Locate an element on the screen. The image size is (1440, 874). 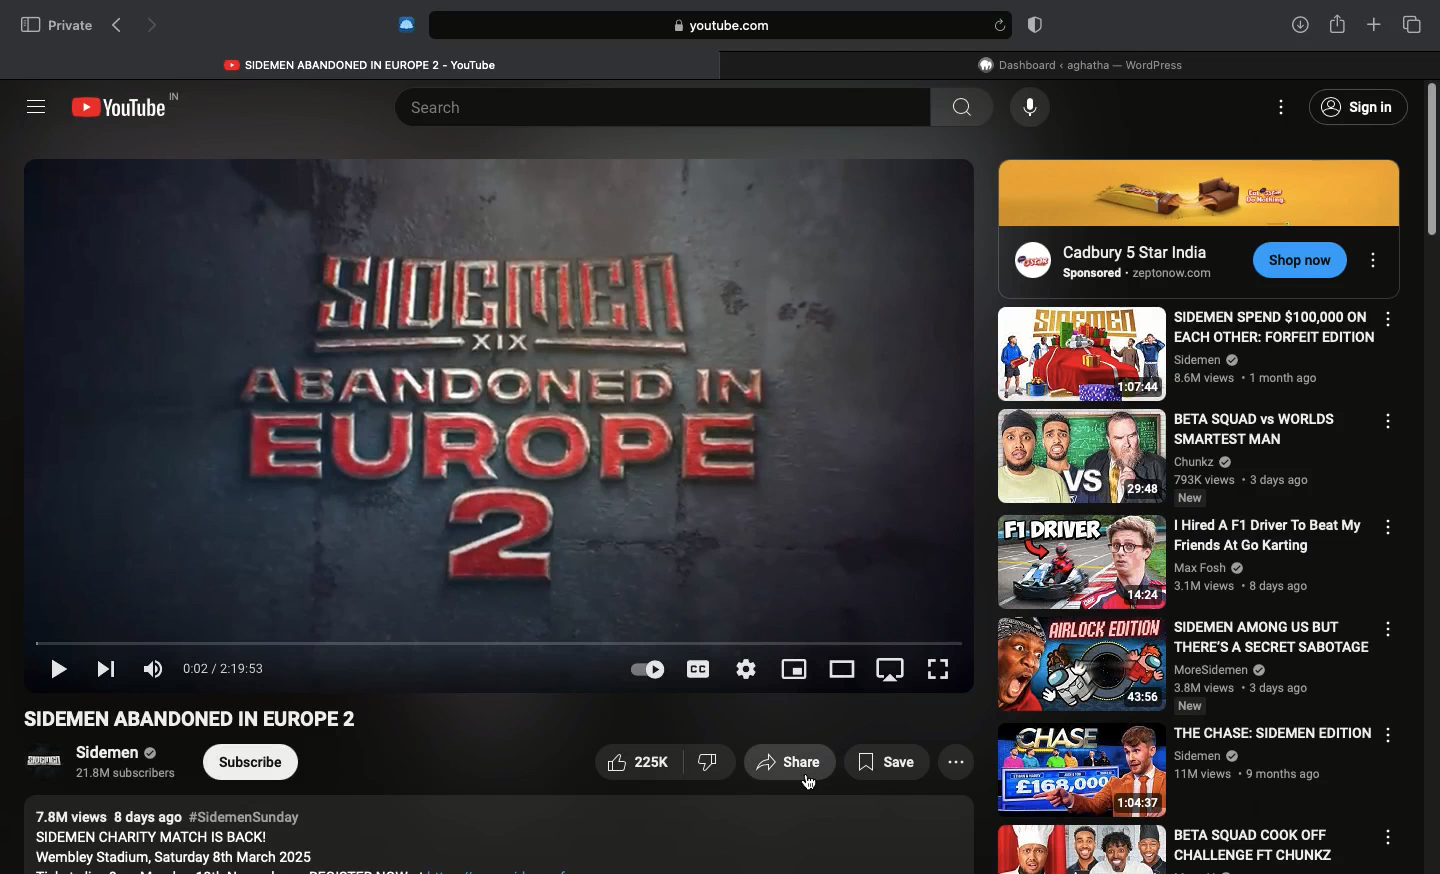
WordPress is located at coordinates (1079, 64).